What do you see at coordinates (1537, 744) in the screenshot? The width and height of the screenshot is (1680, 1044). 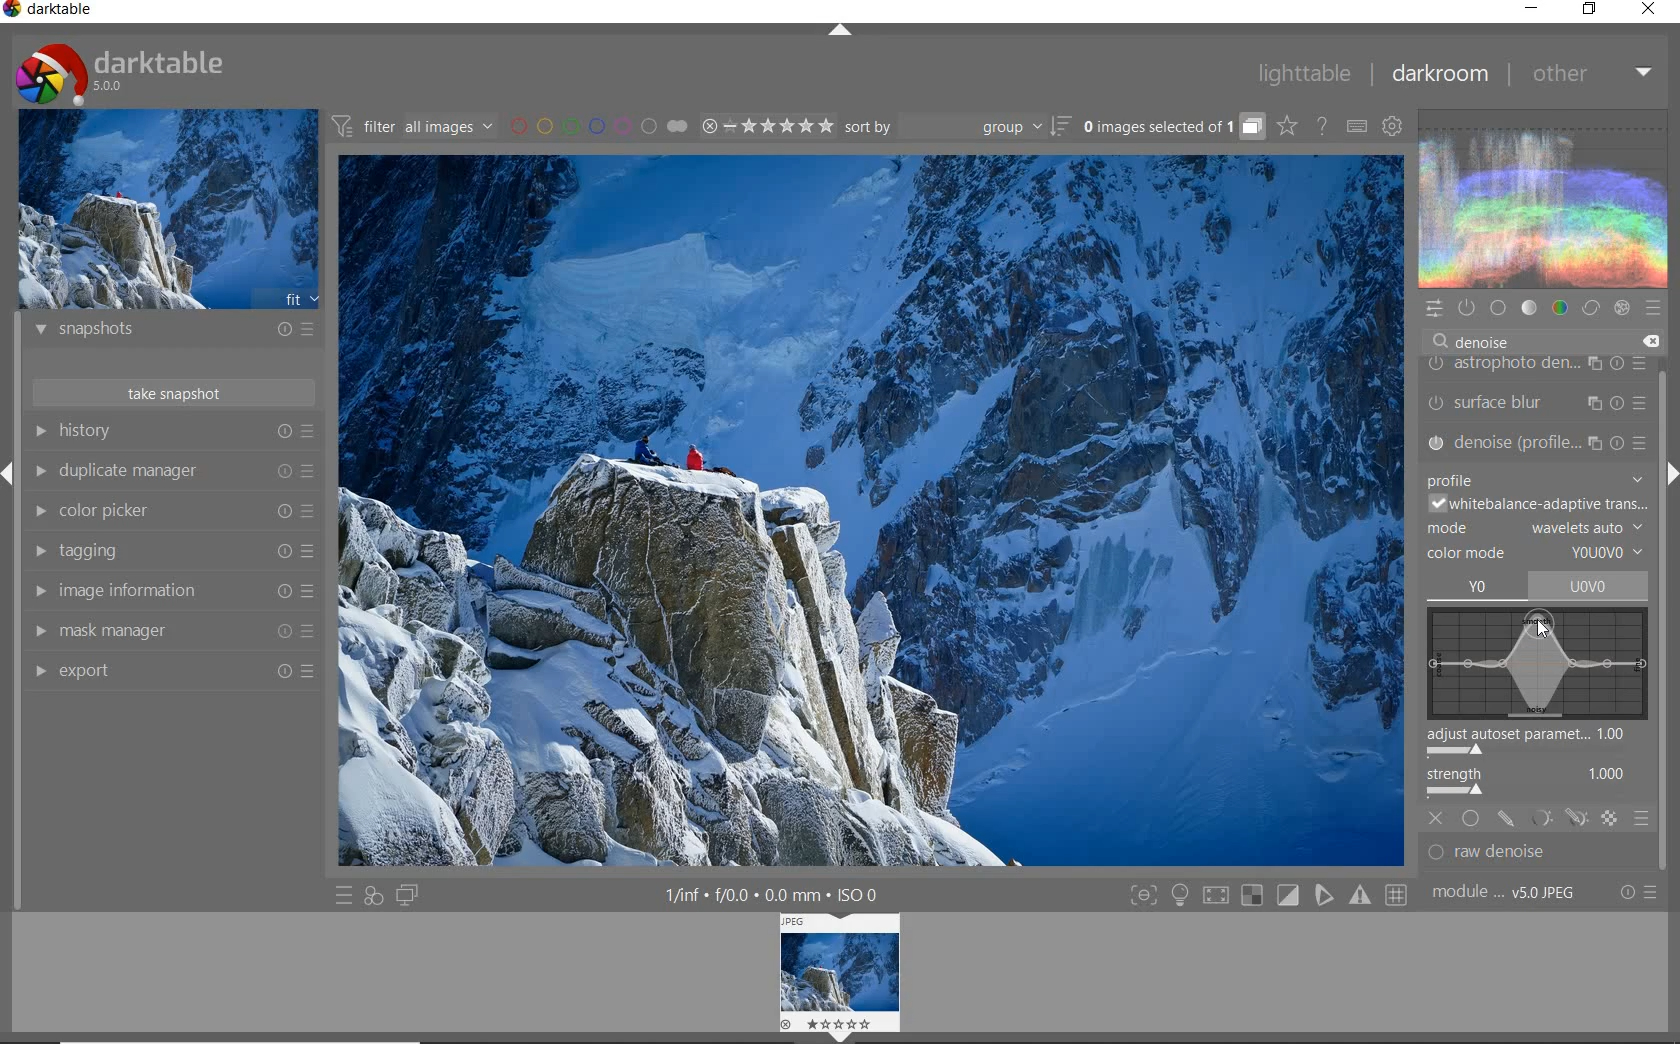 I see `ADJUST AUTOSET PARAMETRIC` at bounding box center [1537, 744].